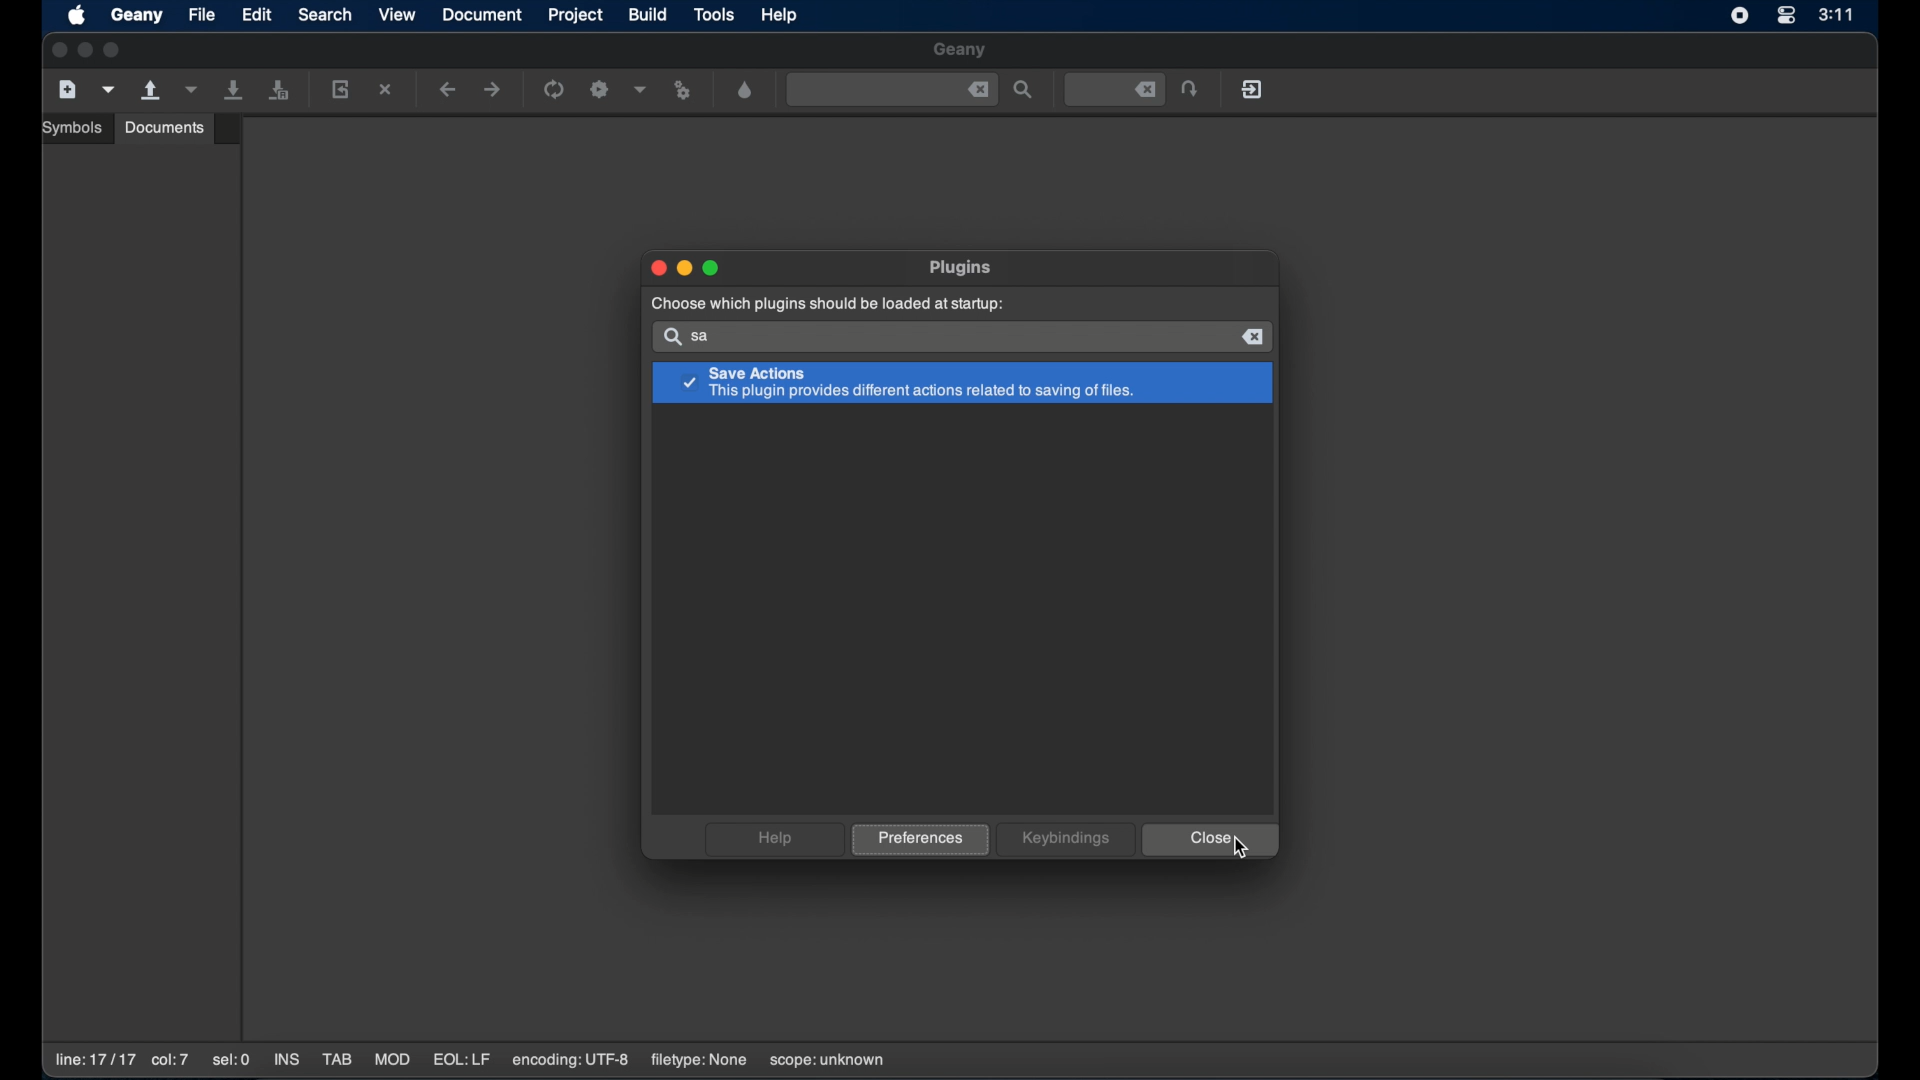 The image size is (1920, 1080). What do you see at coordinates (649, 14) in the screenshot?
I see `build` at bounding box center [649, 14].